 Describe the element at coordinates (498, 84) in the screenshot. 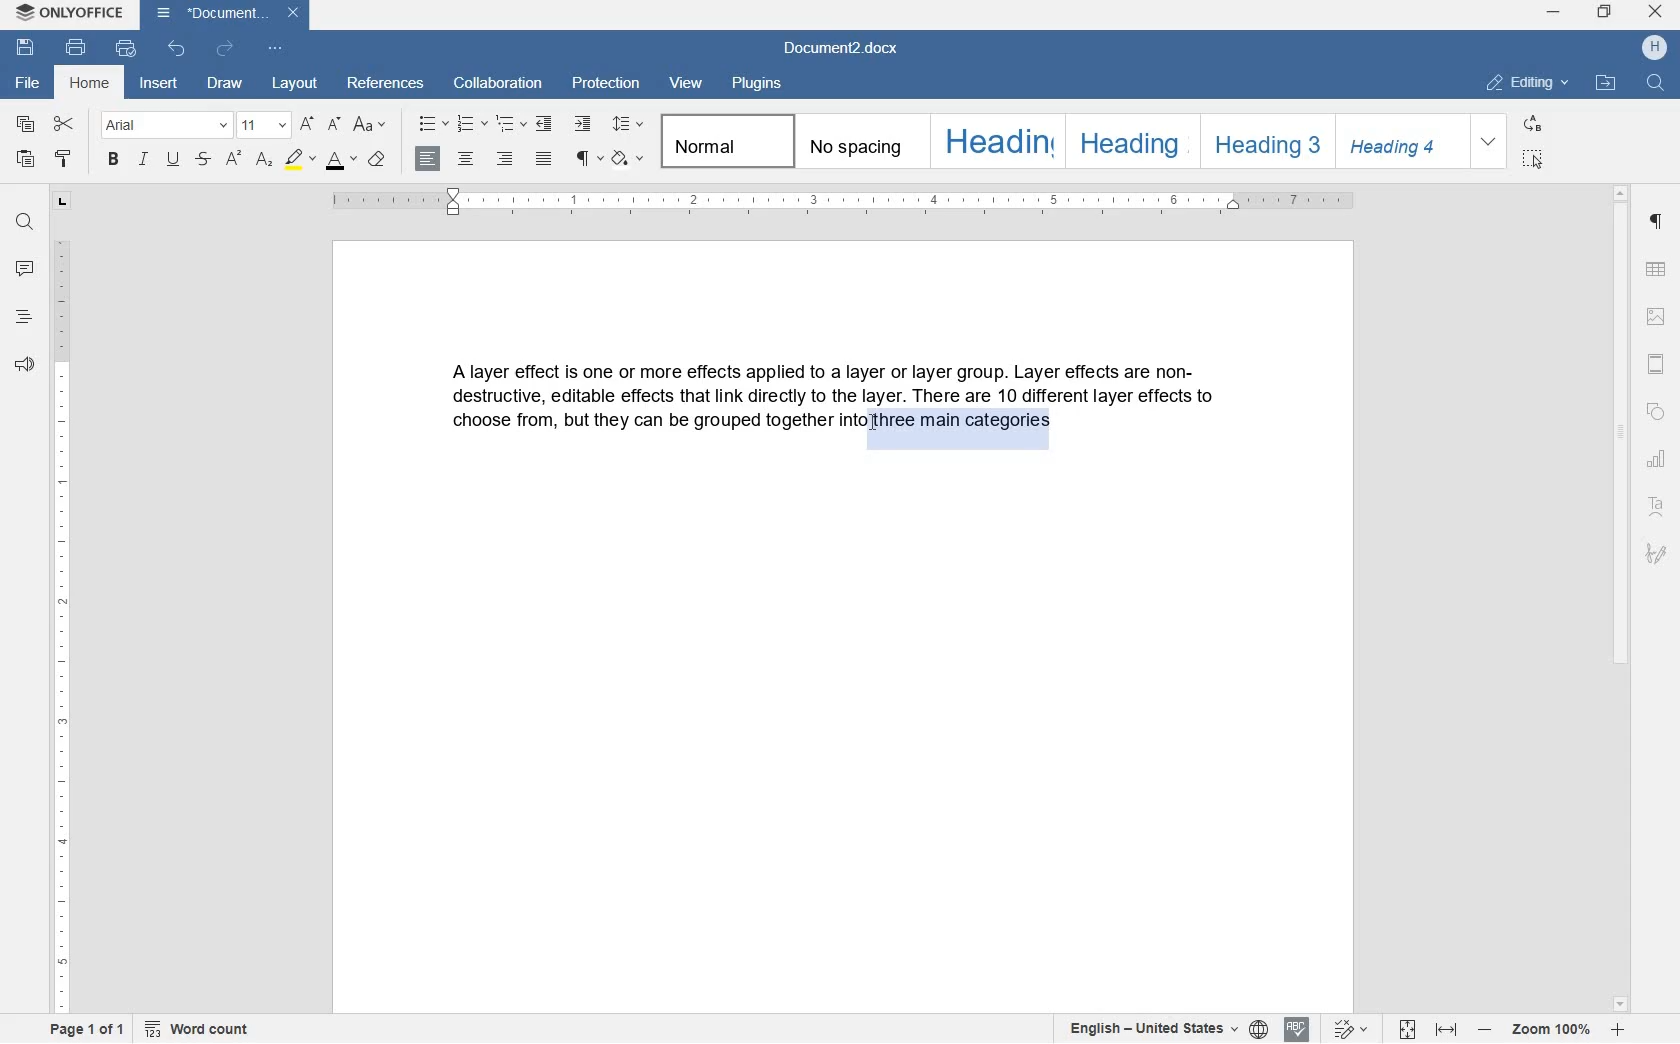

I see `collaboration` at that location.